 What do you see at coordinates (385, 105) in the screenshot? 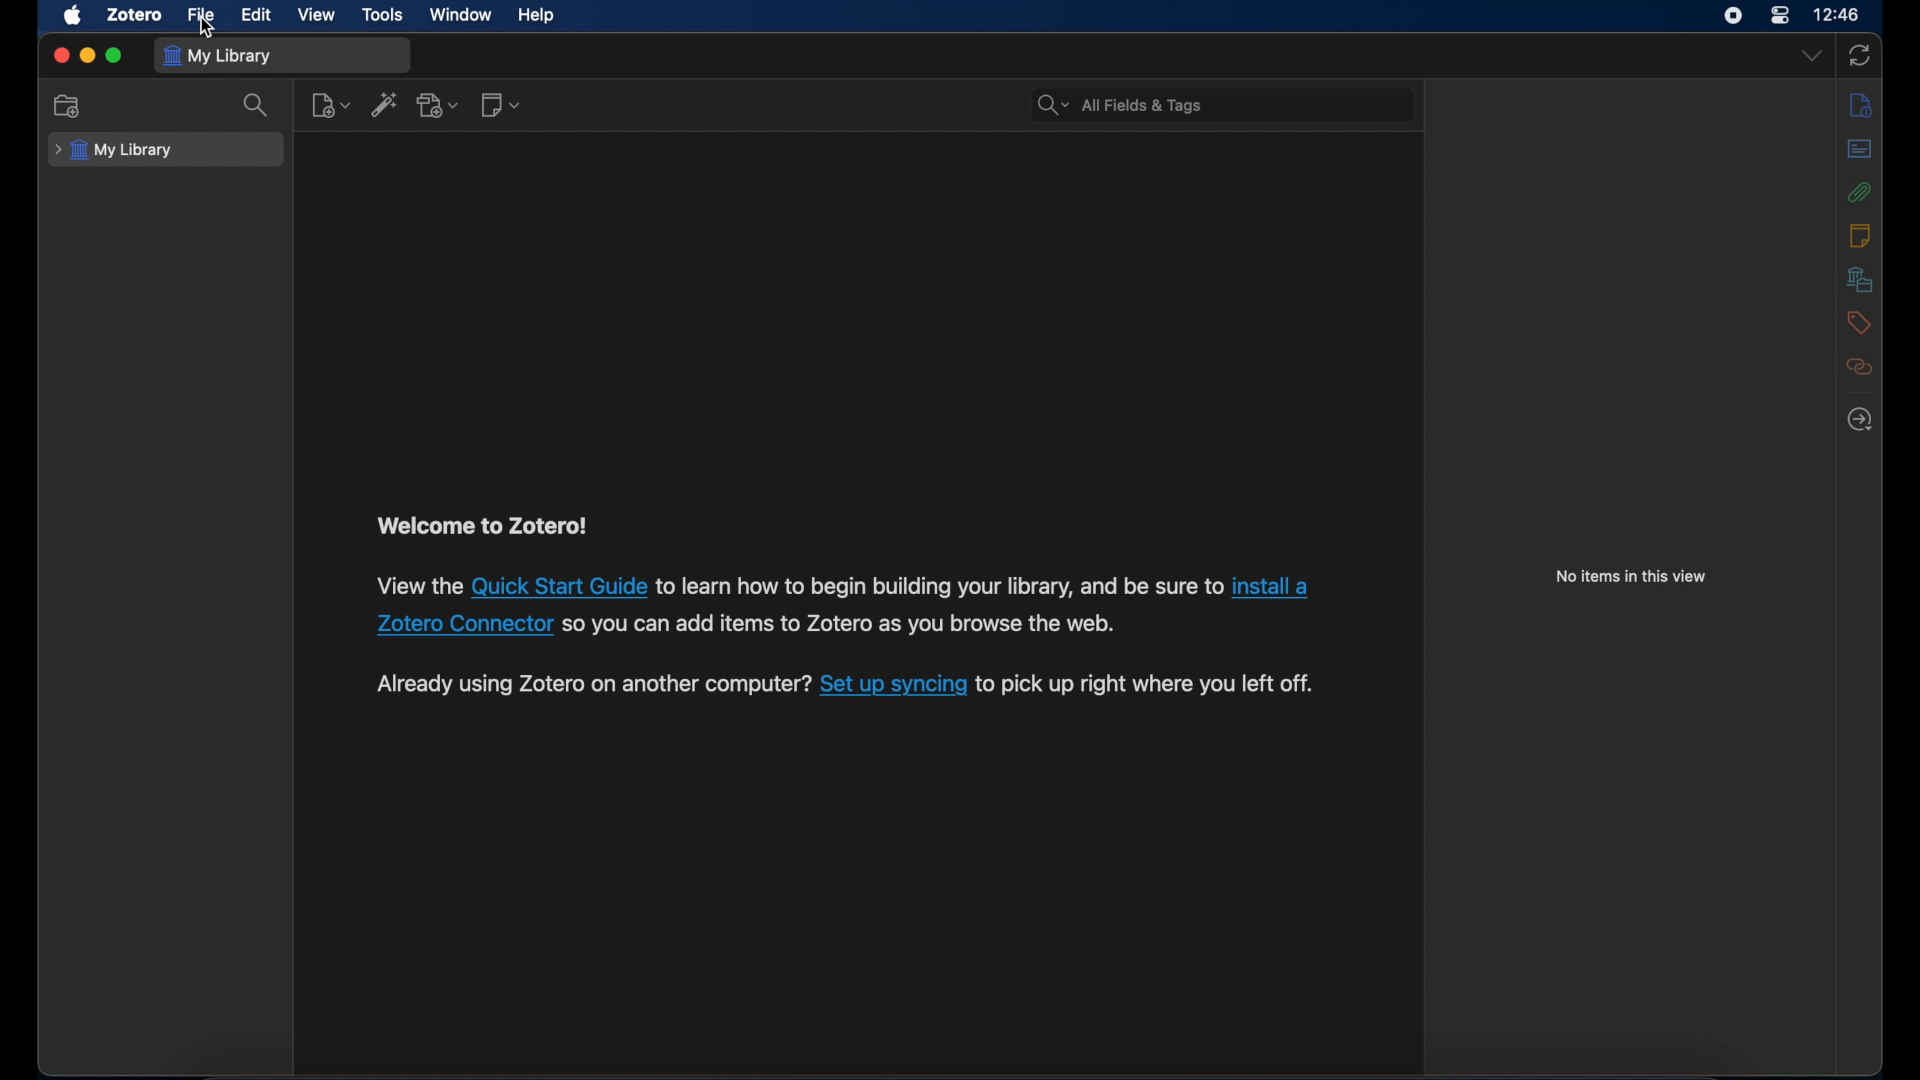
I see `add item by identifier` at bounding box center [385, 105].